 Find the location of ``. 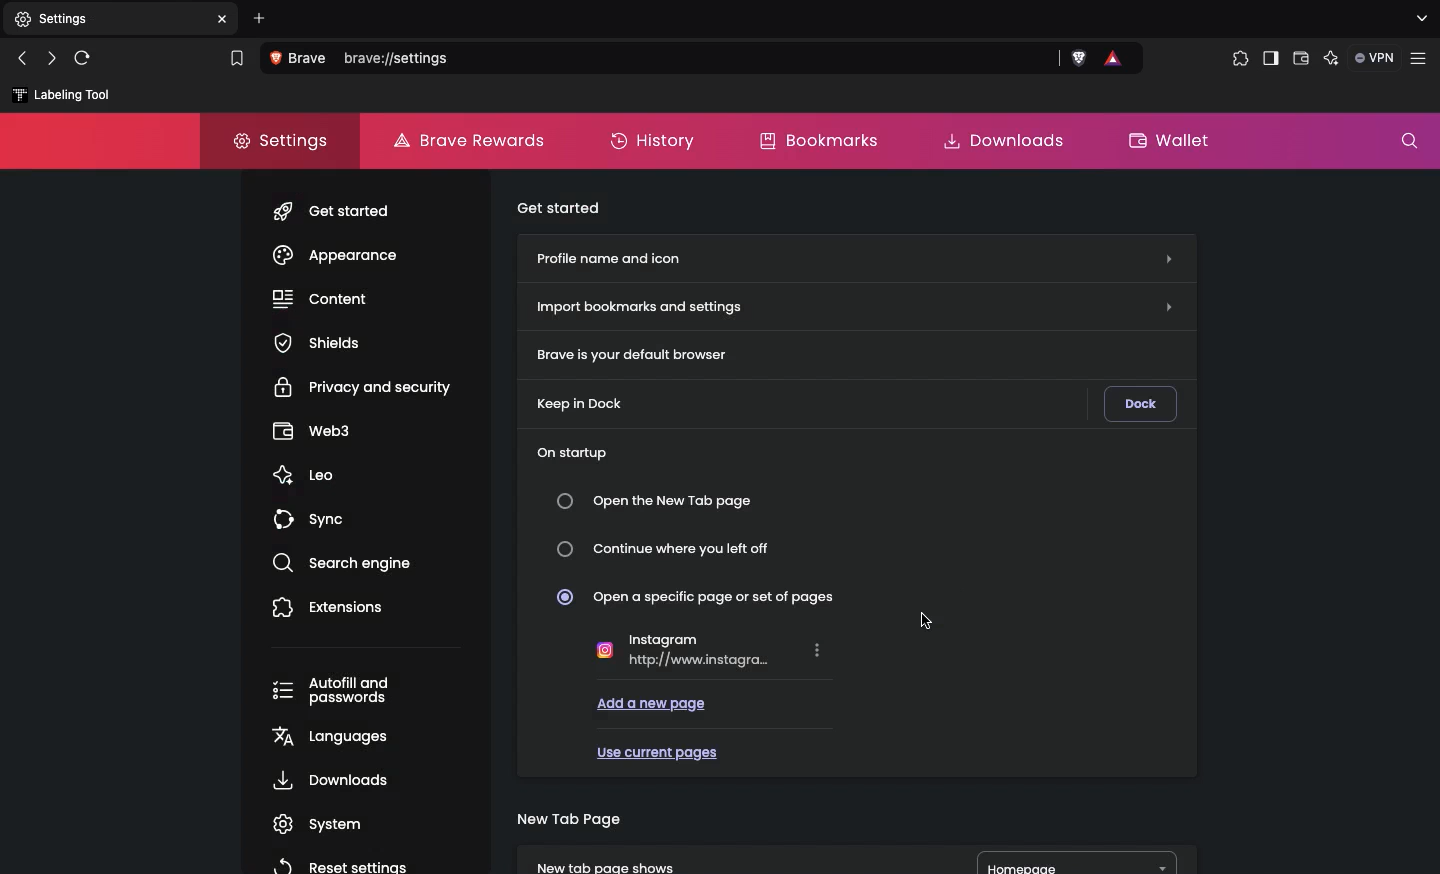

 is located at coordinates (225, 19).